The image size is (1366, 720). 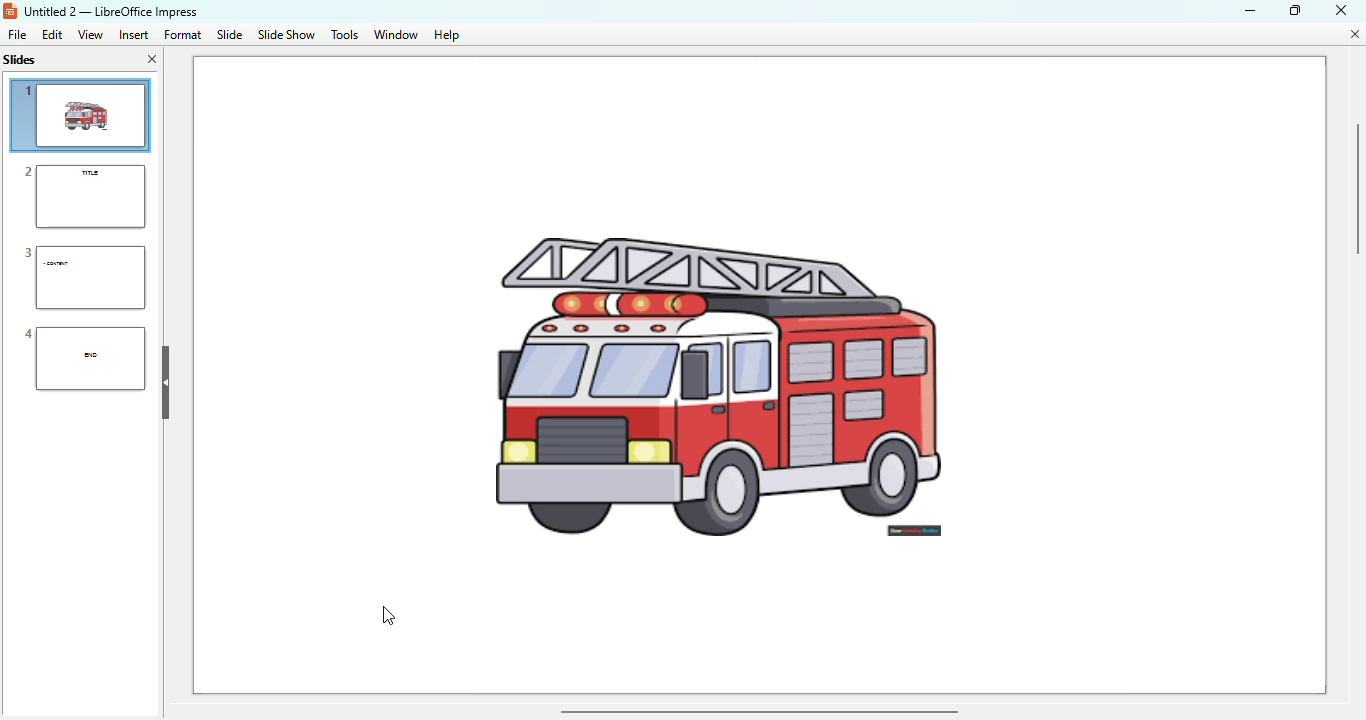 What do you see at coordinates (231, 34) in the screenshot?
I see `slide` at bounding box center [231, 34].